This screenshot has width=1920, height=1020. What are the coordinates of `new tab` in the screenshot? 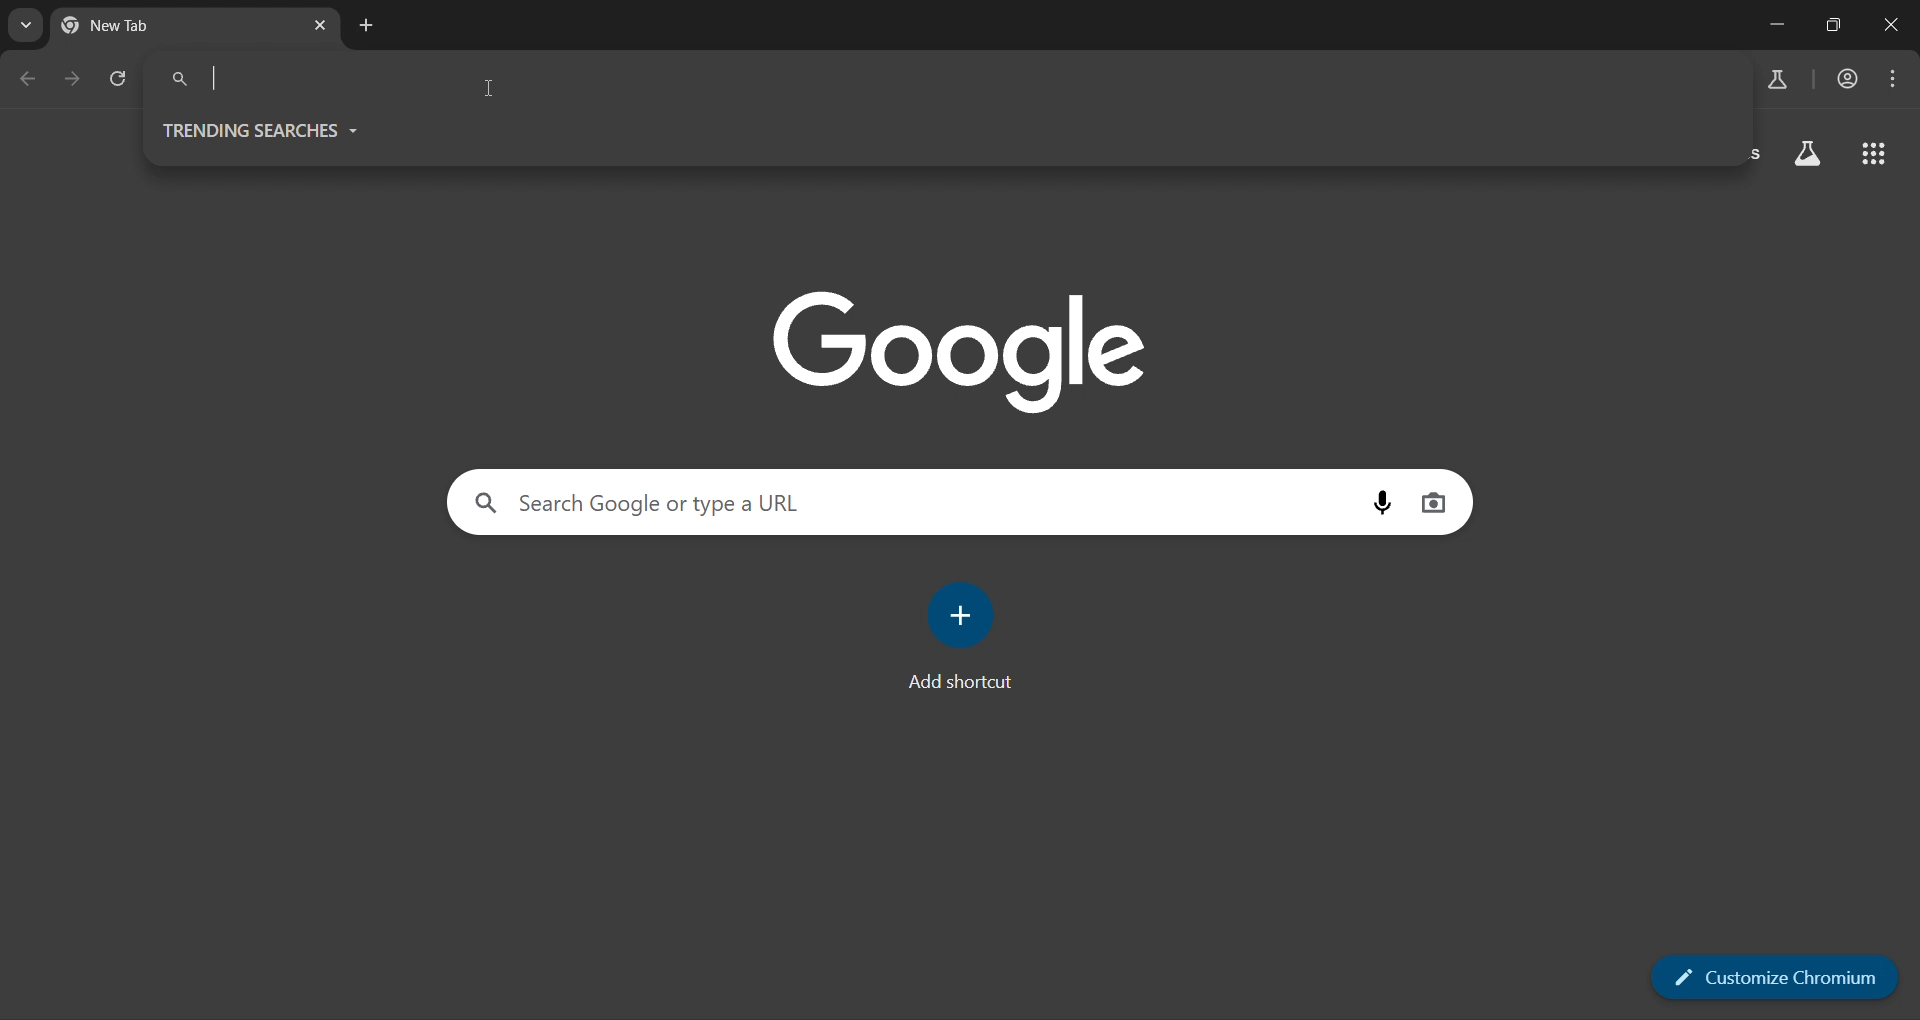 It's located at (175, 26).